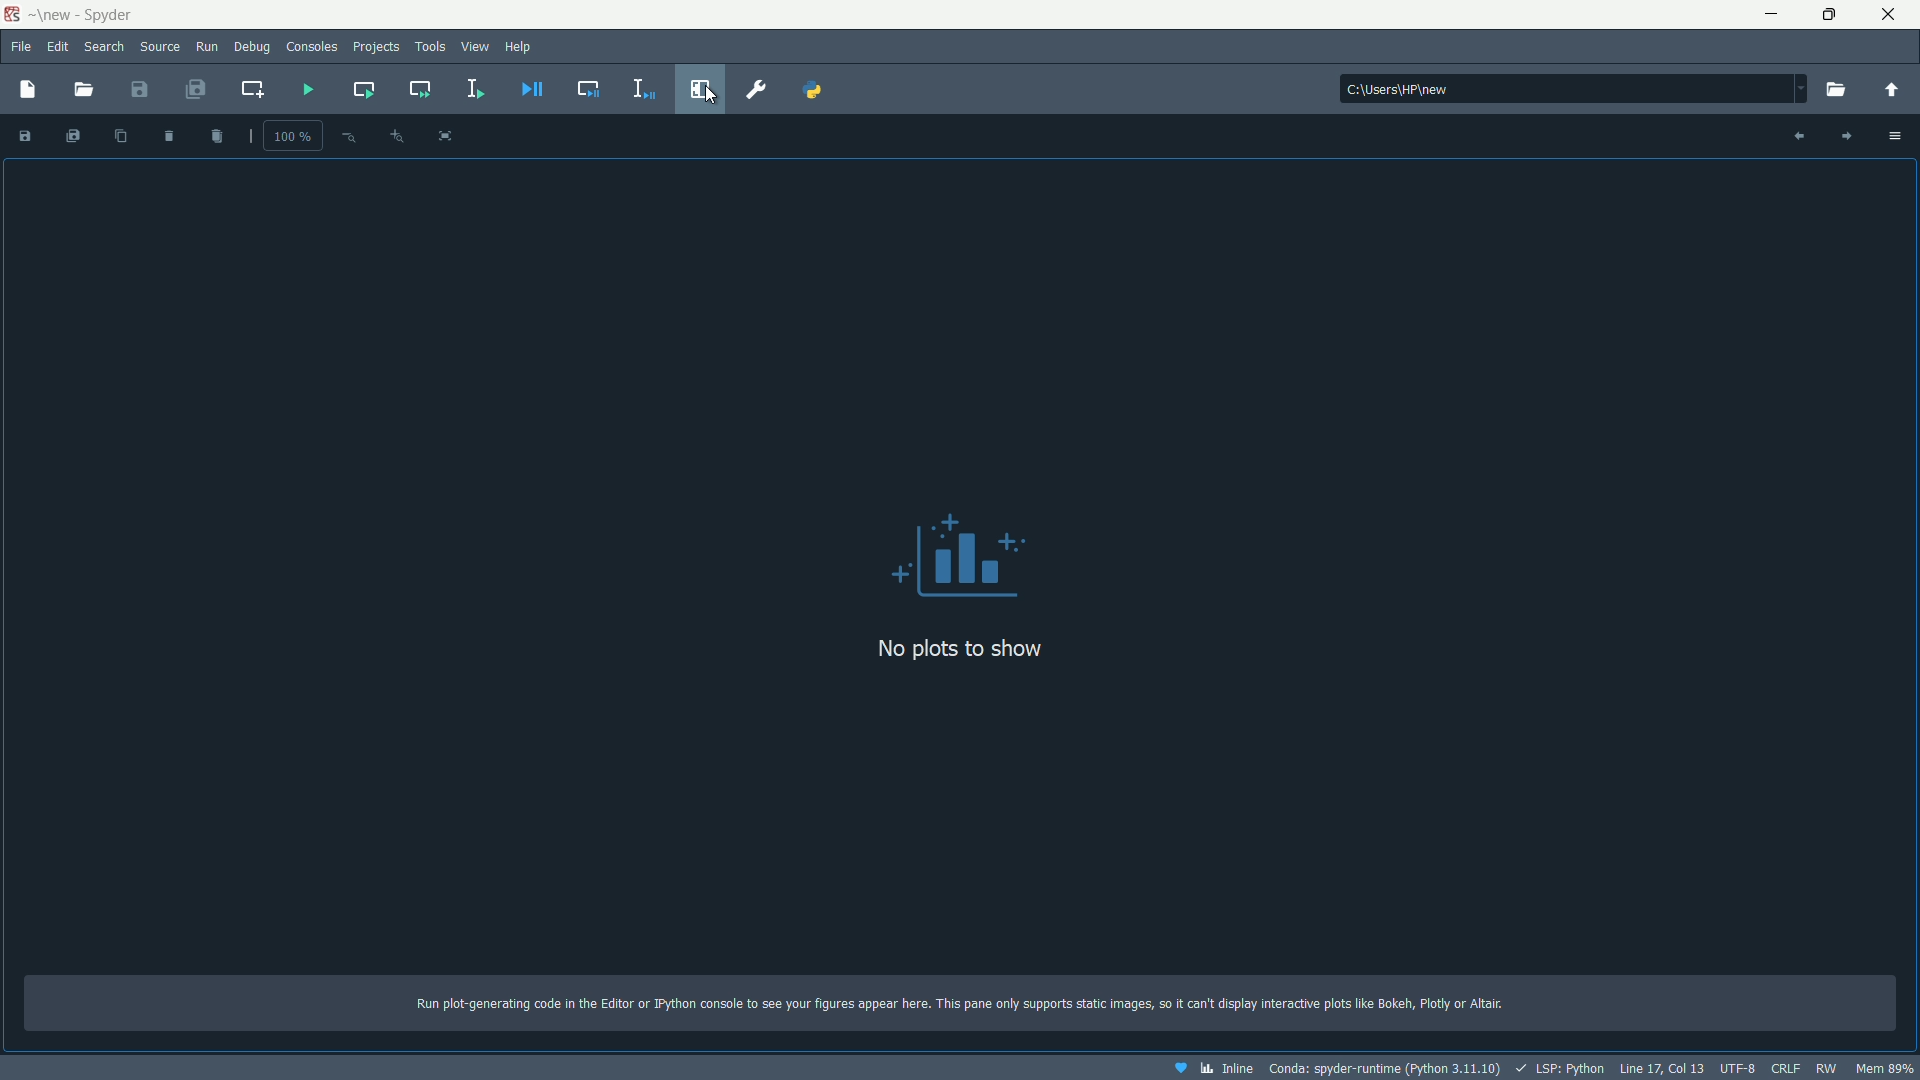  Describe the element at coordinates (811, 89) in the screenshot. I see `python path manager` at that location.